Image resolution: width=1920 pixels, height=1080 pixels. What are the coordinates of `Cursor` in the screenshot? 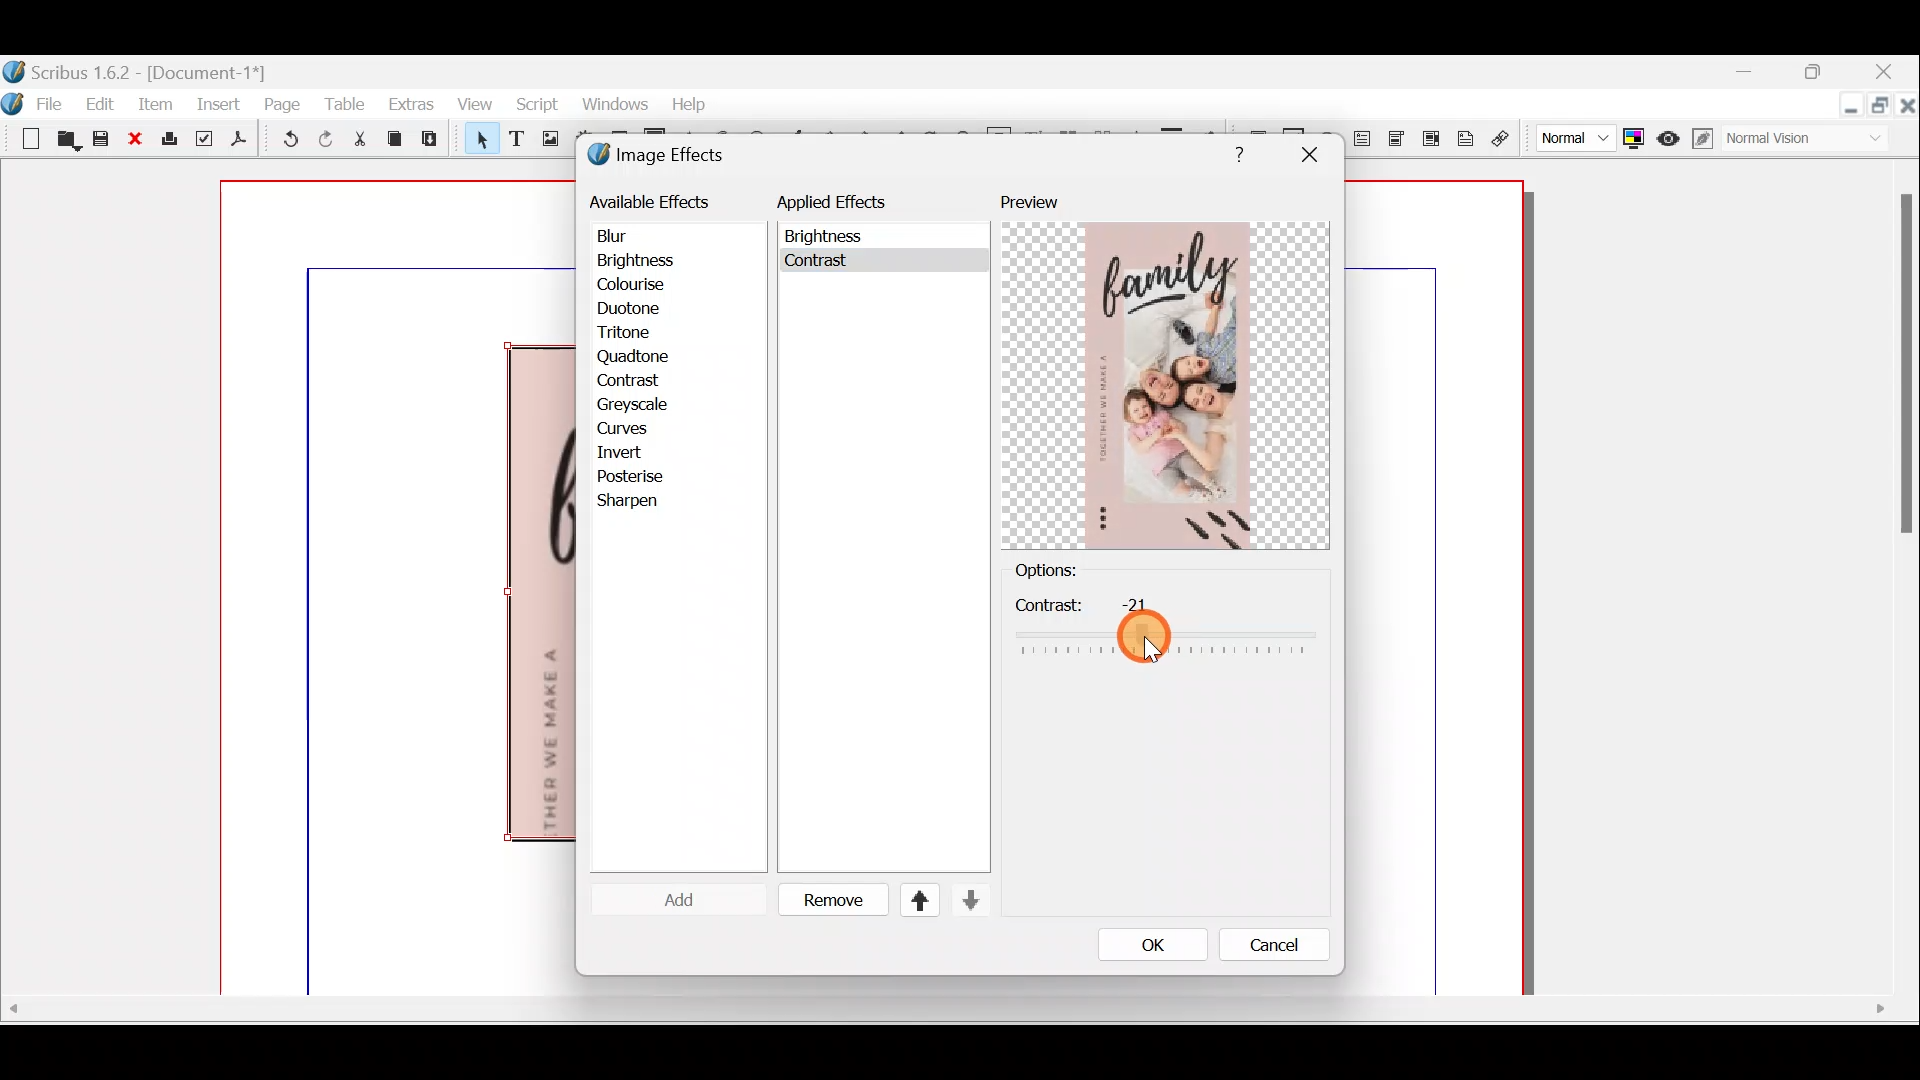 It's located at (1144, 642).